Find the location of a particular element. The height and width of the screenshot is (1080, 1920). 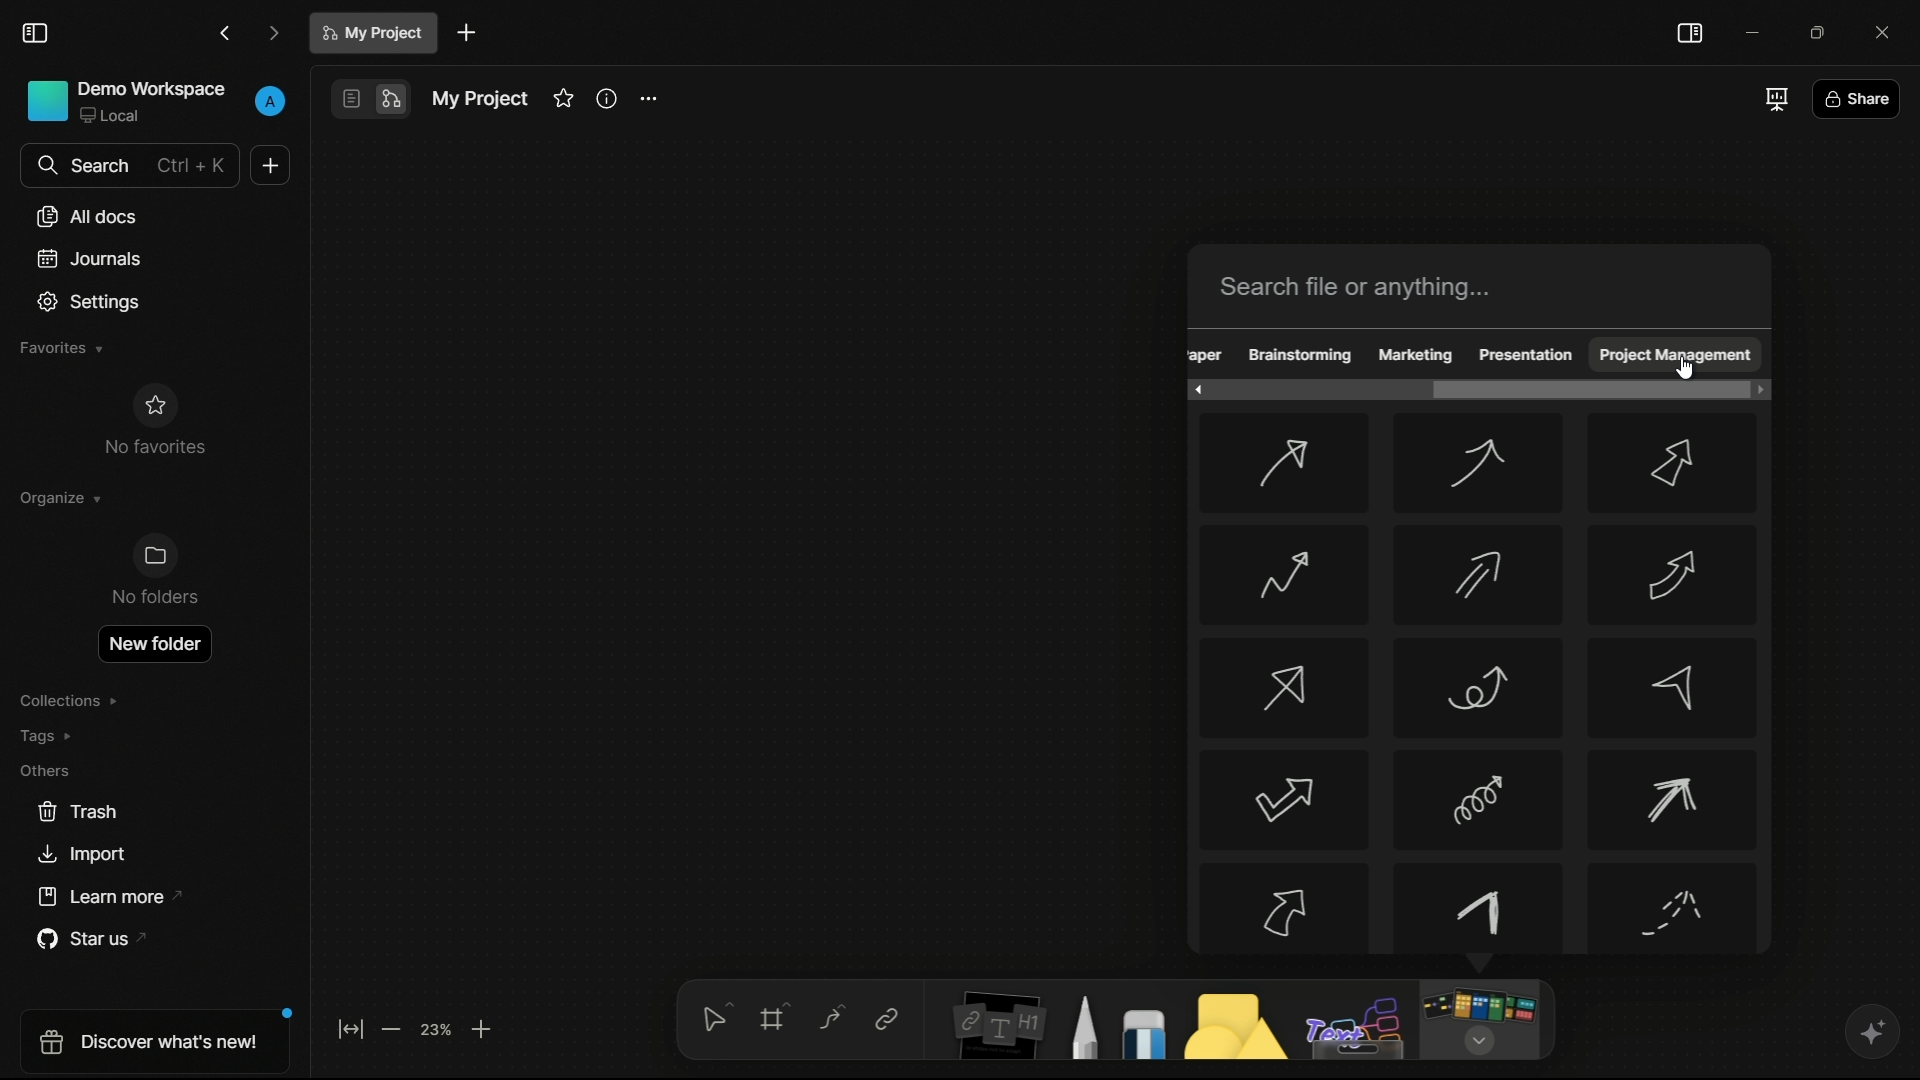

obscure text is located at coordinates (1206, 354).